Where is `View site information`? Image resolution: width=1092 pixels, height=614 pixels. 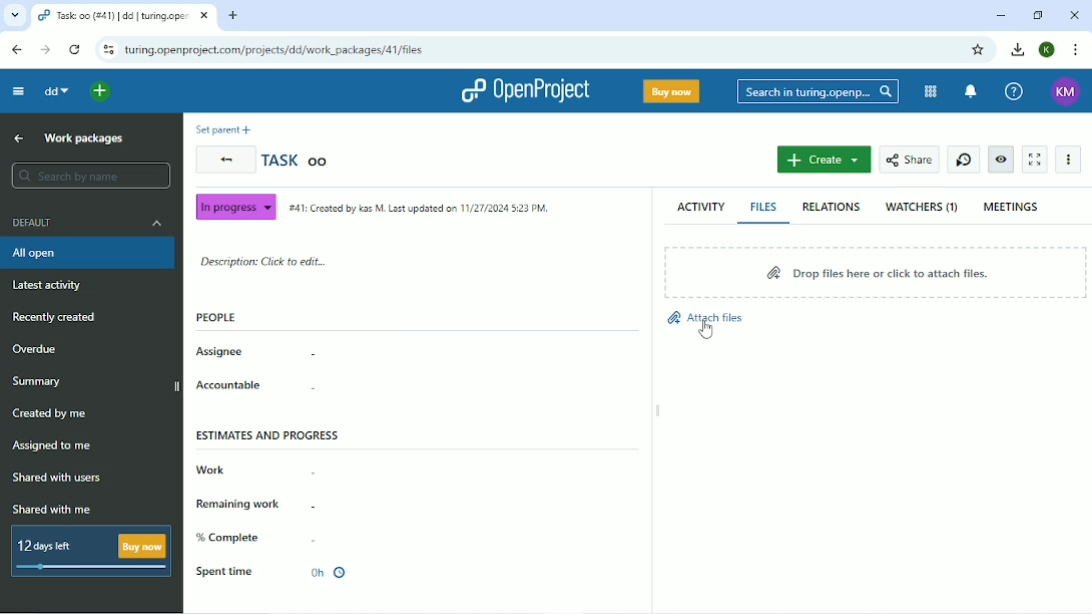
View site information is located at coordinates (109, 50).